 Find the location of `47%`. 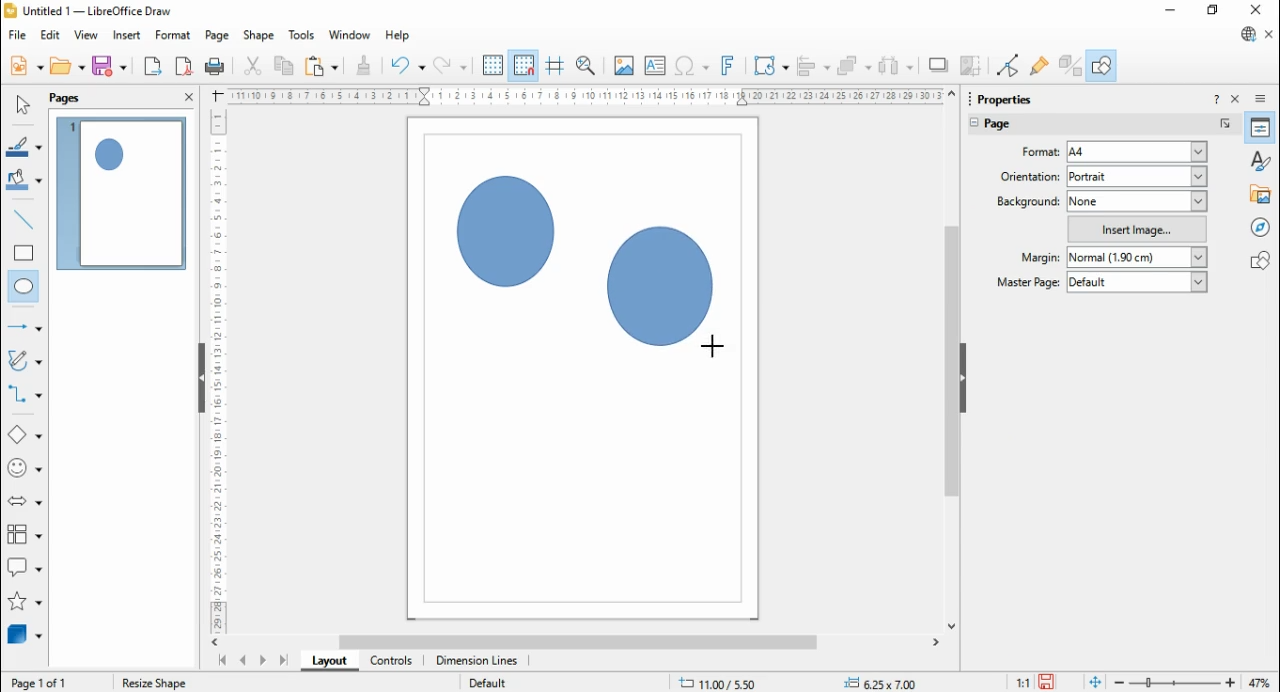

47% is located at coordinates (1262, 682).